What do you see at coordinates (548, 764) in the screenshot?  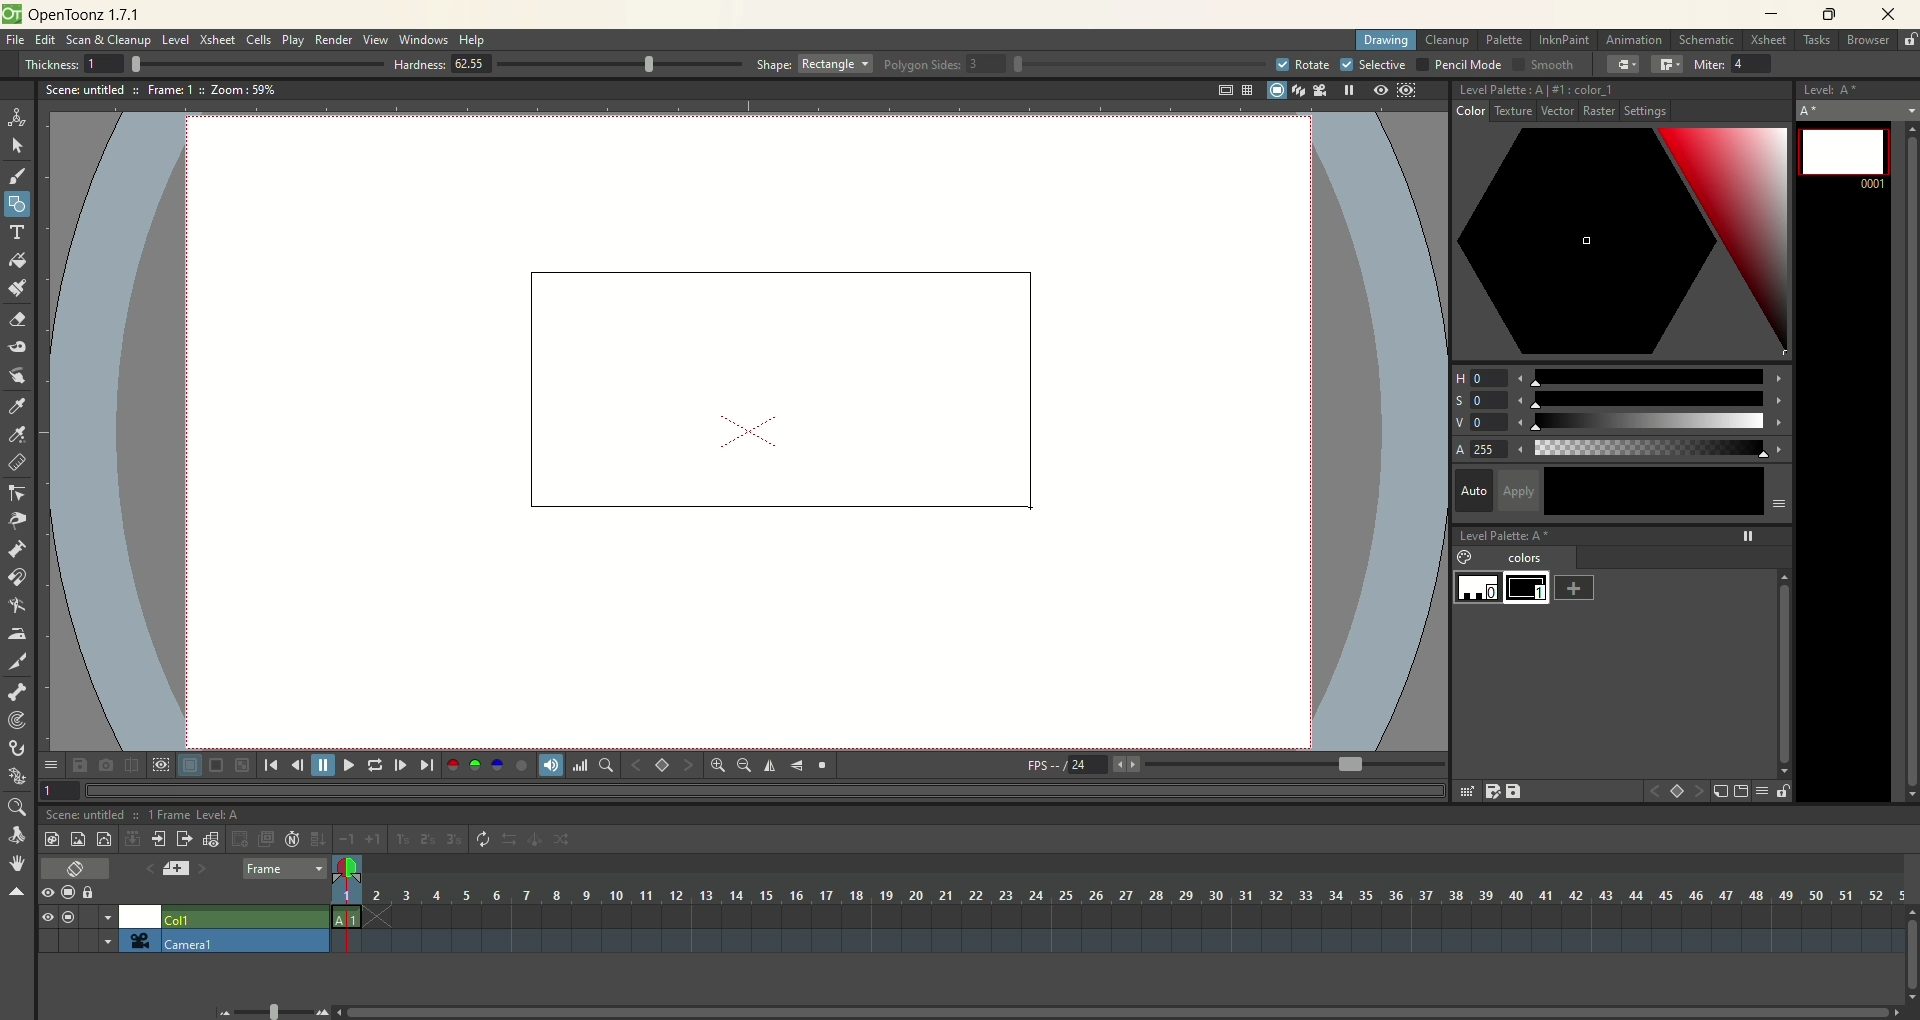 I see `soundtrack` at bounding box center [548, 764].